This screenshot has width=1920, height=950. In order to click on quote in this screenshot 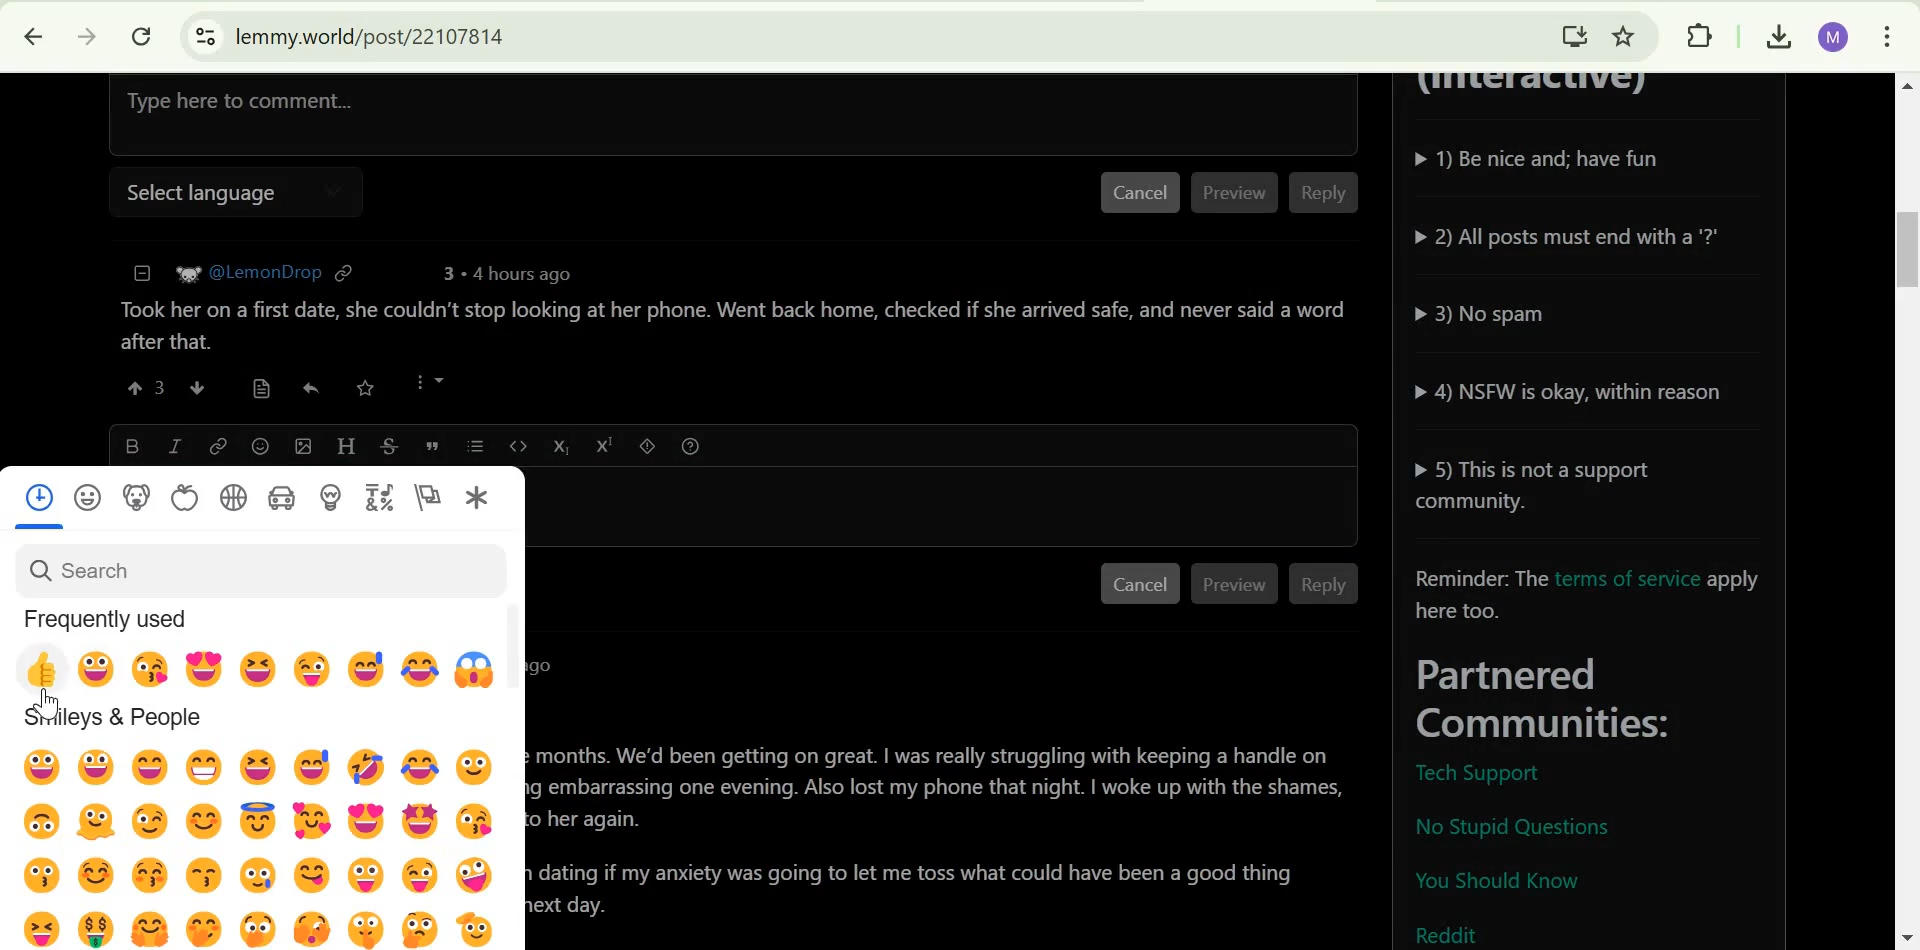, I will do `click(433, 446)`.